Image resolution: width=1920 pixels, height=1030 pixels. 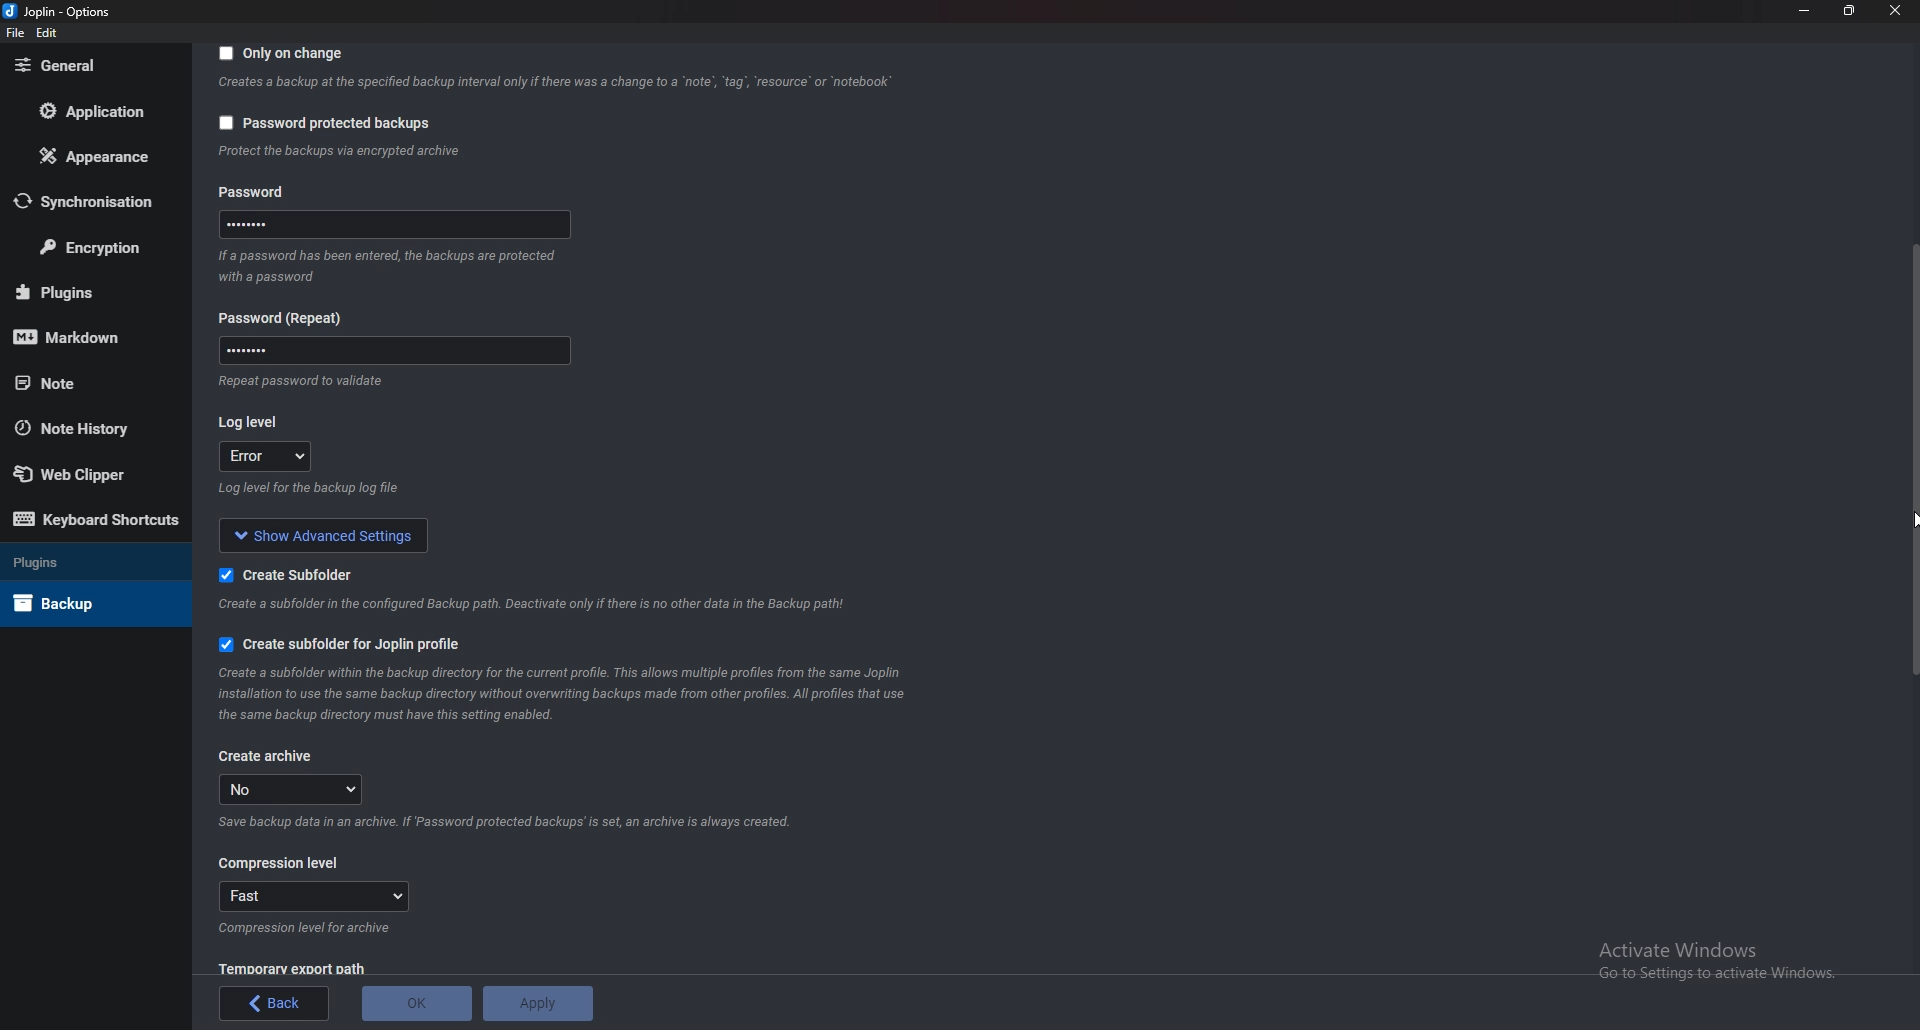 I want to click on Joplin, so click(x=55, y=12).